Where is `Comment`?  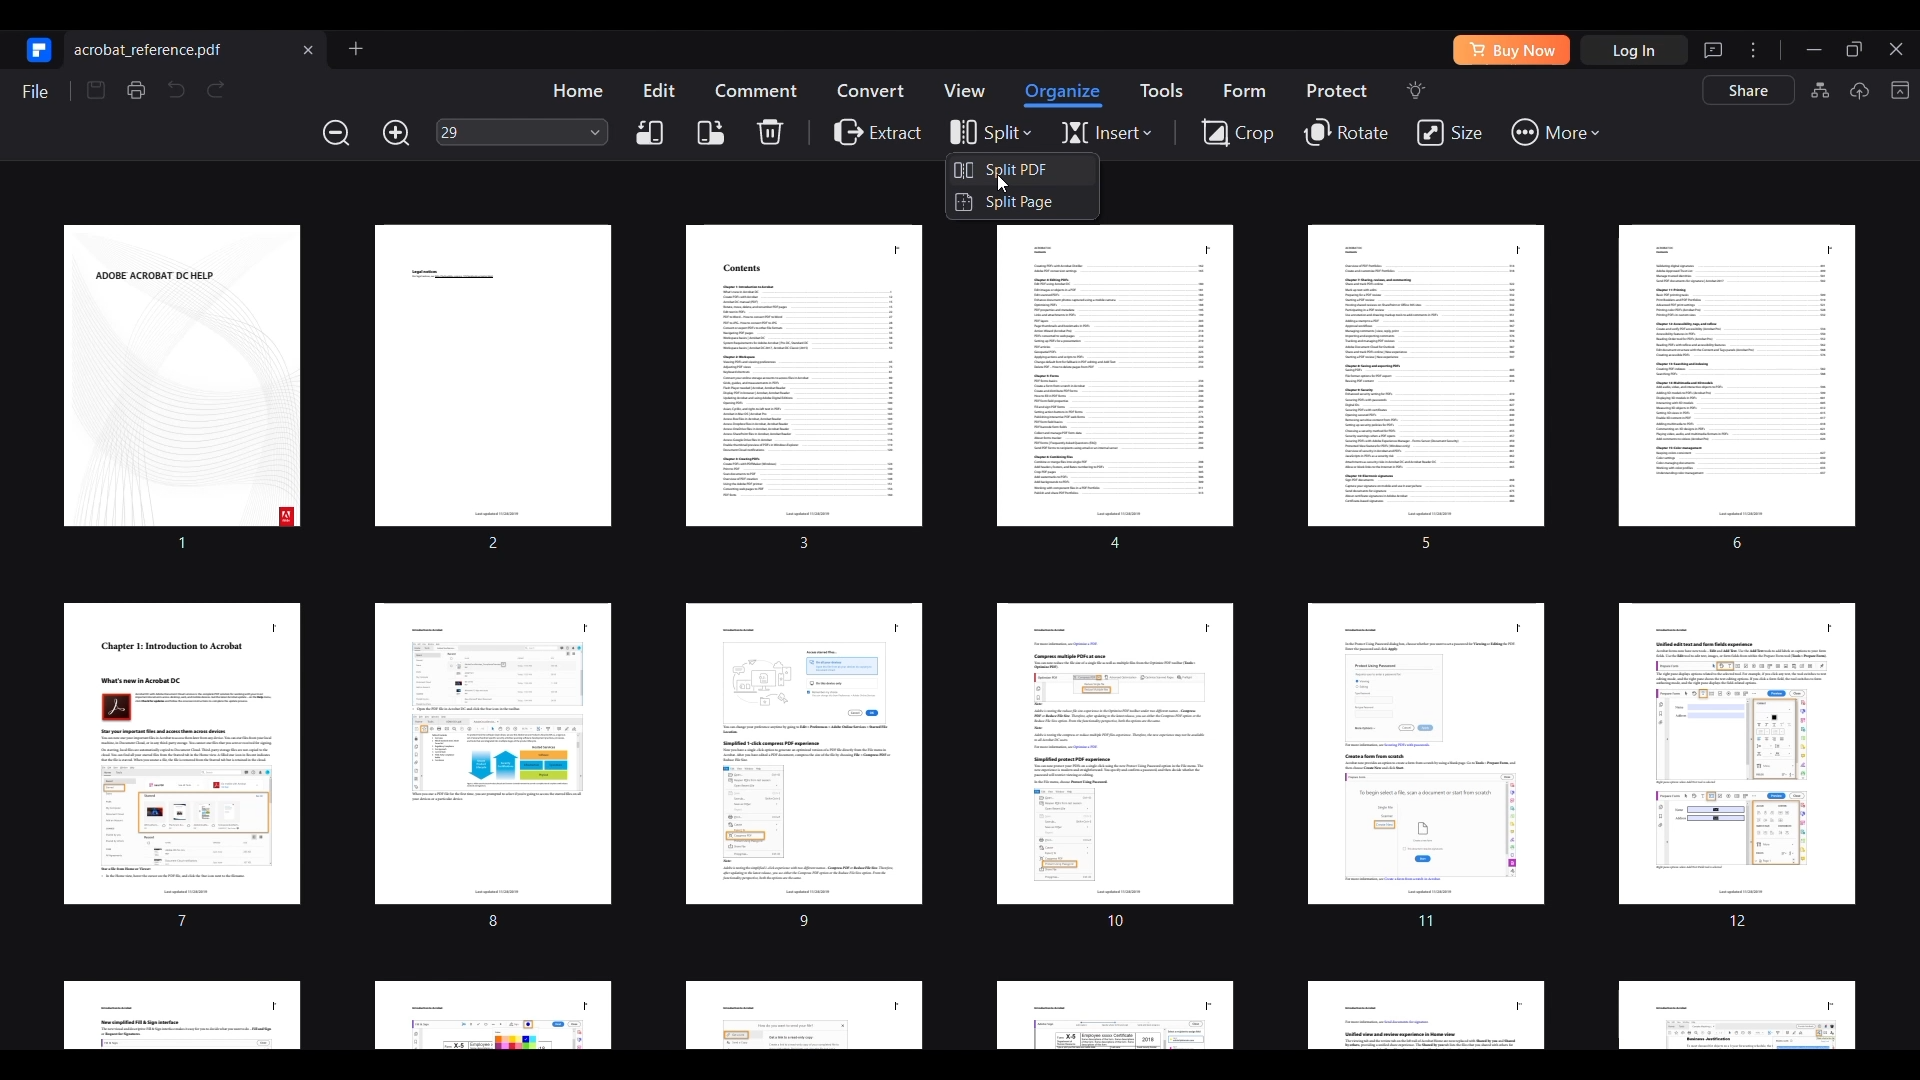 Comment is located at coordinates (756, 90).